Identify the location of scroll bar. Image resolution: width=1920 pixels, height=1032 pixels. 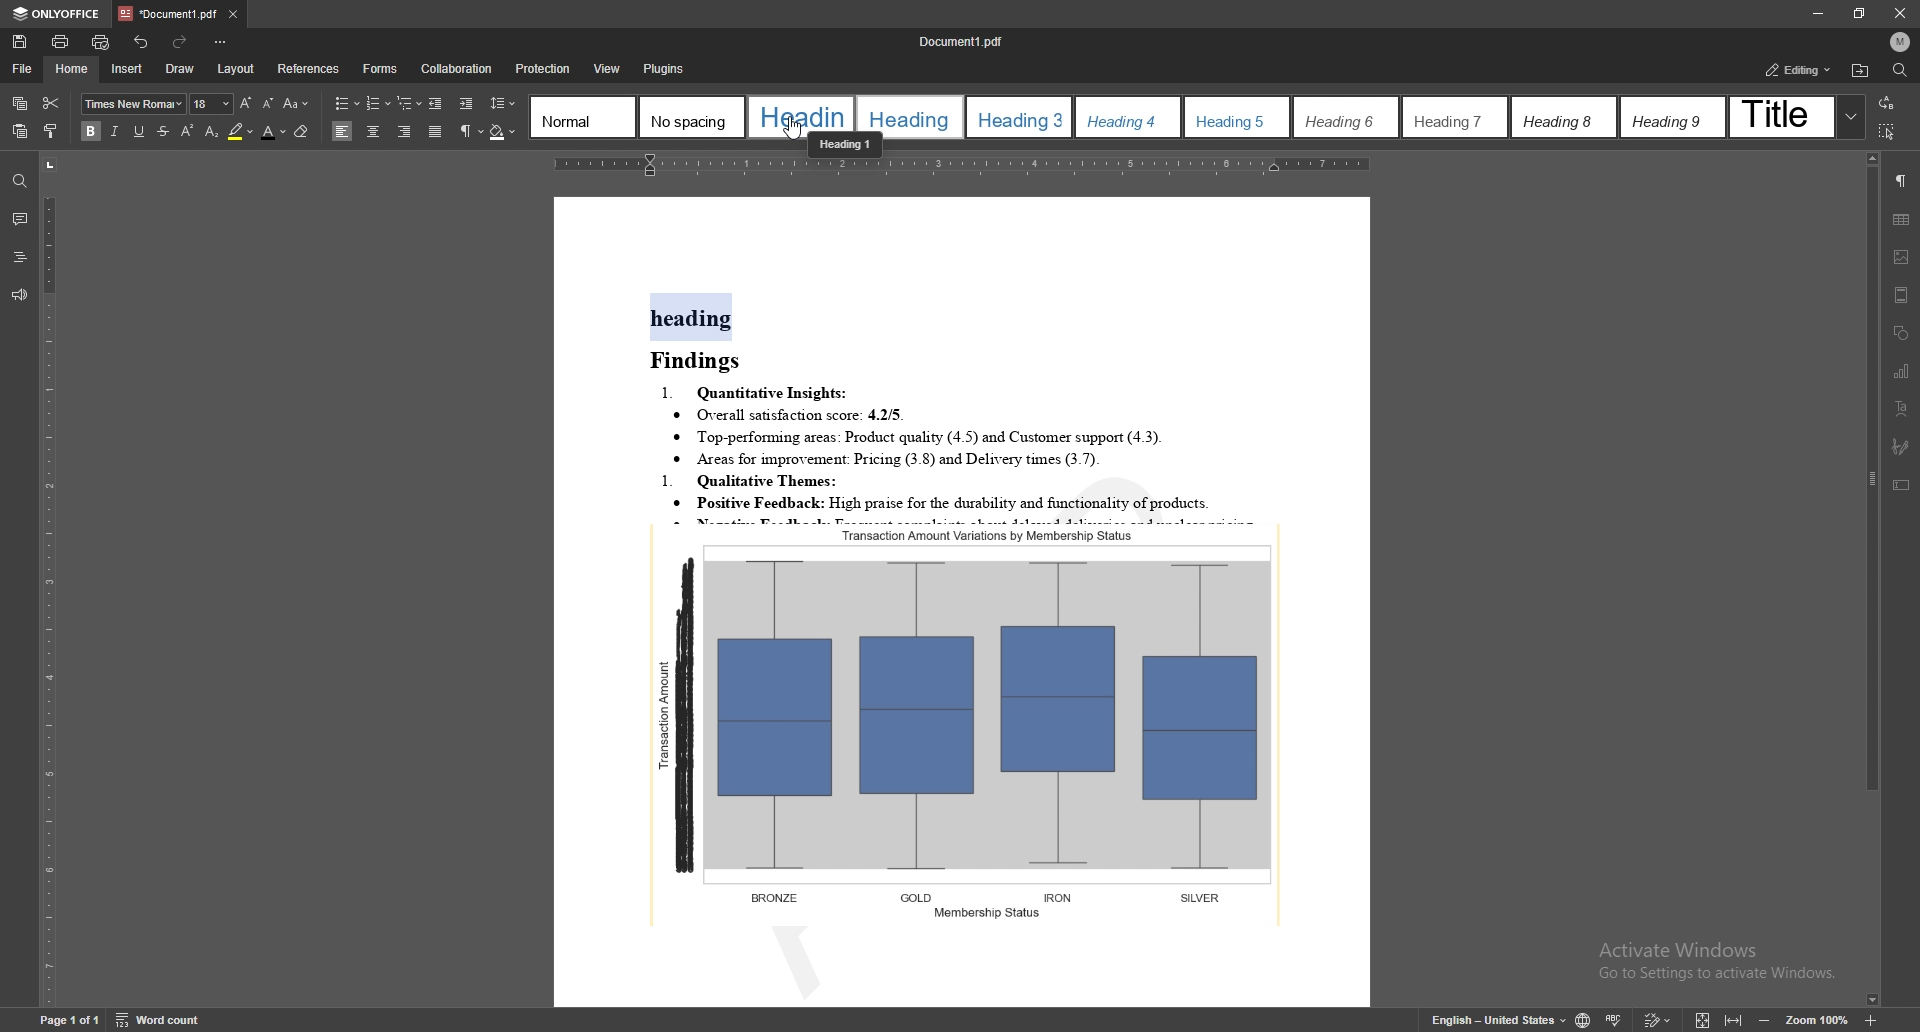
(1869, 579).